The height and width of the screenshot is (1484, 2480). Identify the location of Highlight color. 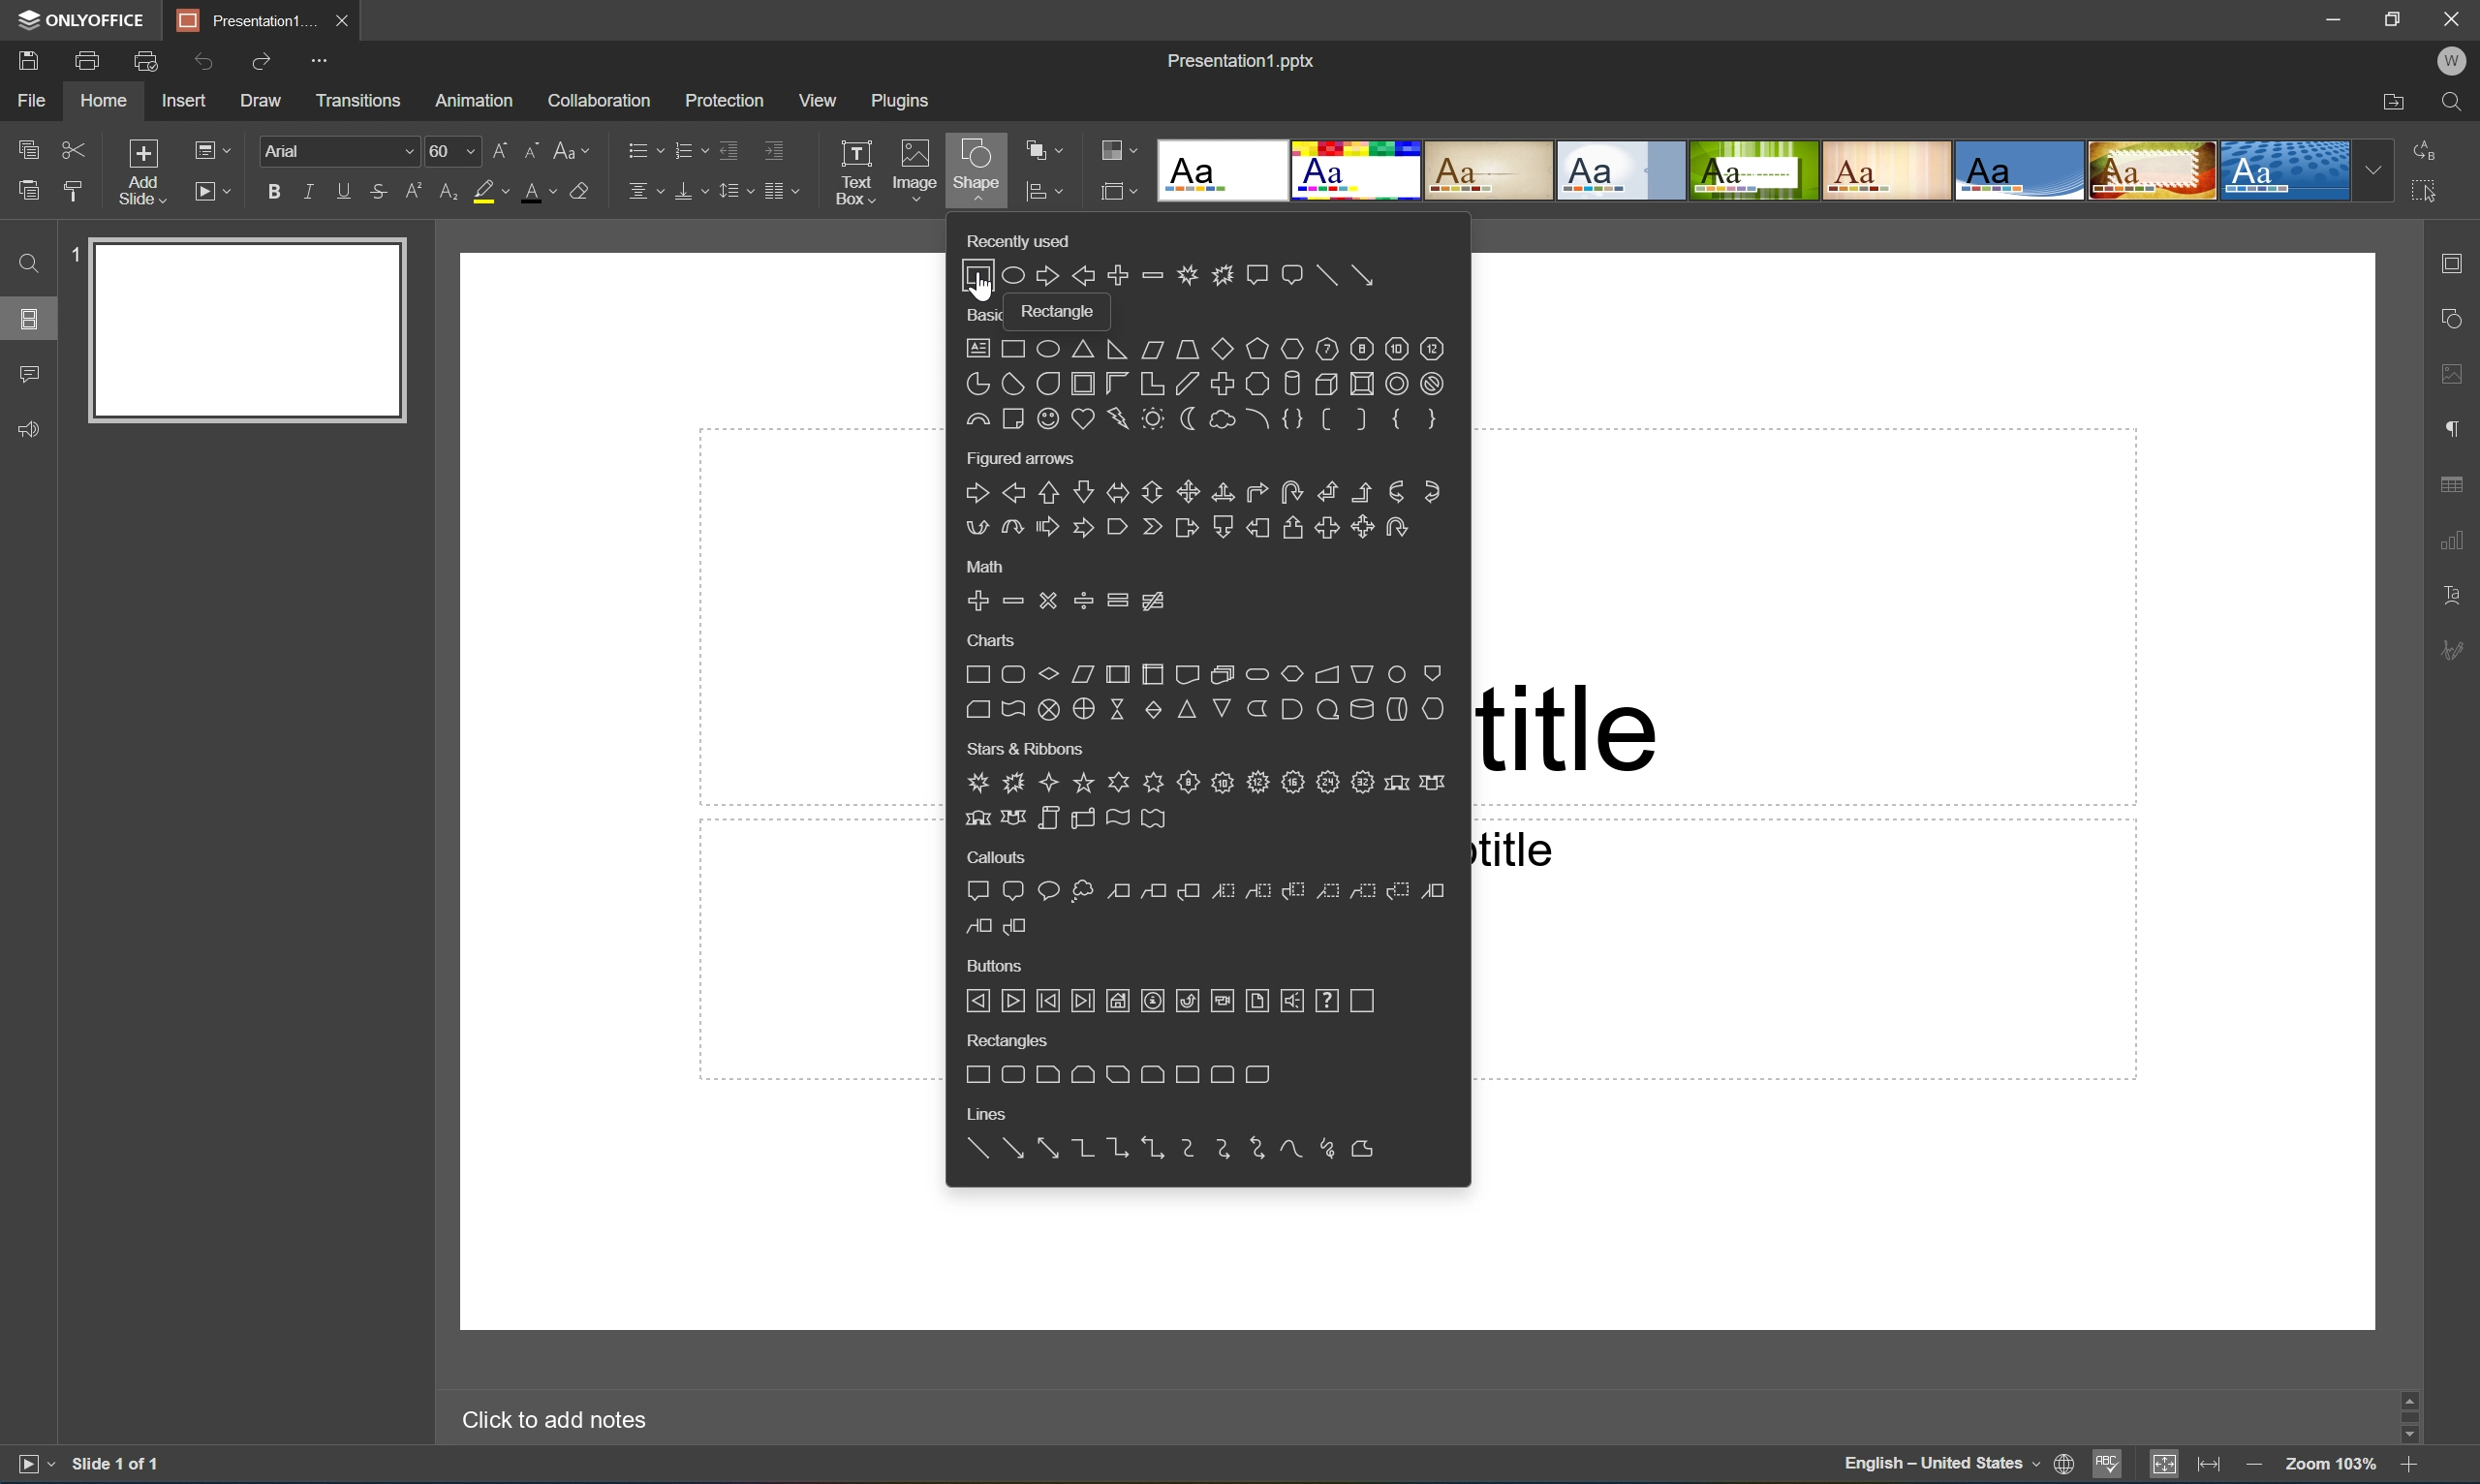
(498, 192).